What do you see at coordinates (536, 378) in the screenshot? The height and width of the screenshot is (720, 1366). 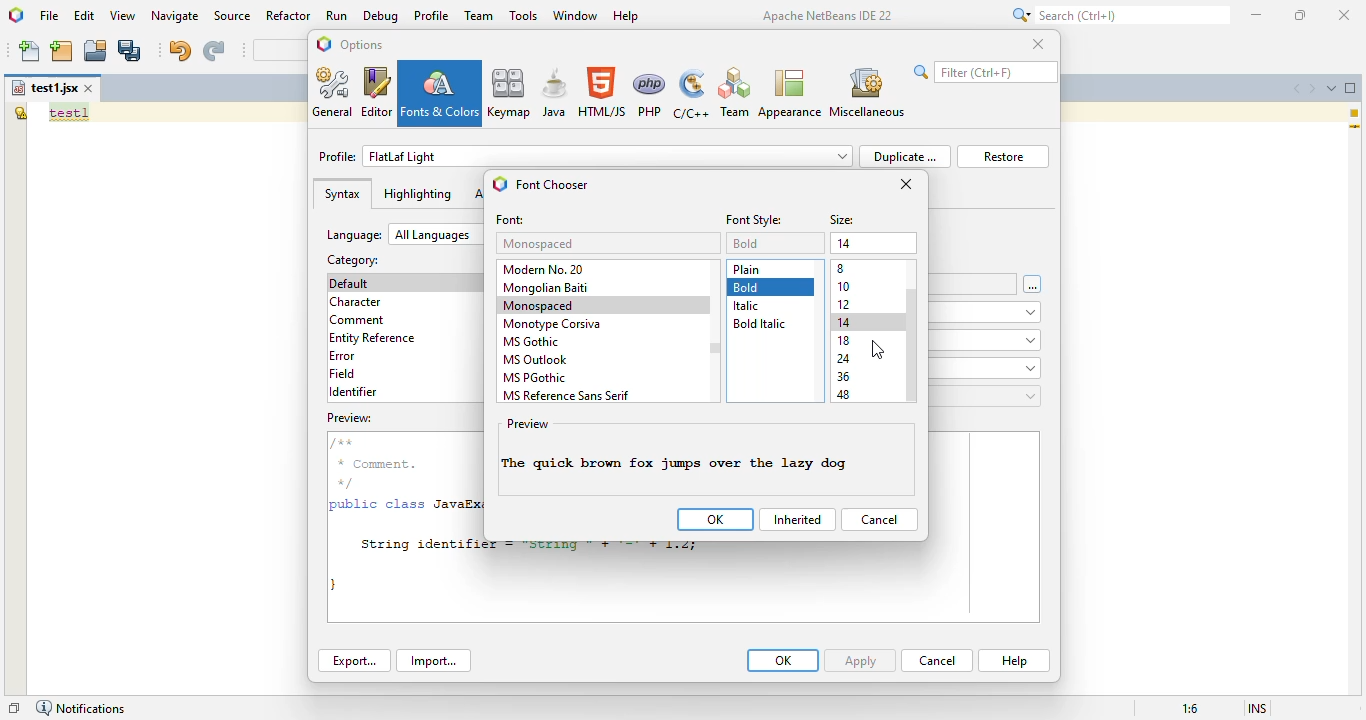 I see `MS PGothic` at bounding box center [536, 378].